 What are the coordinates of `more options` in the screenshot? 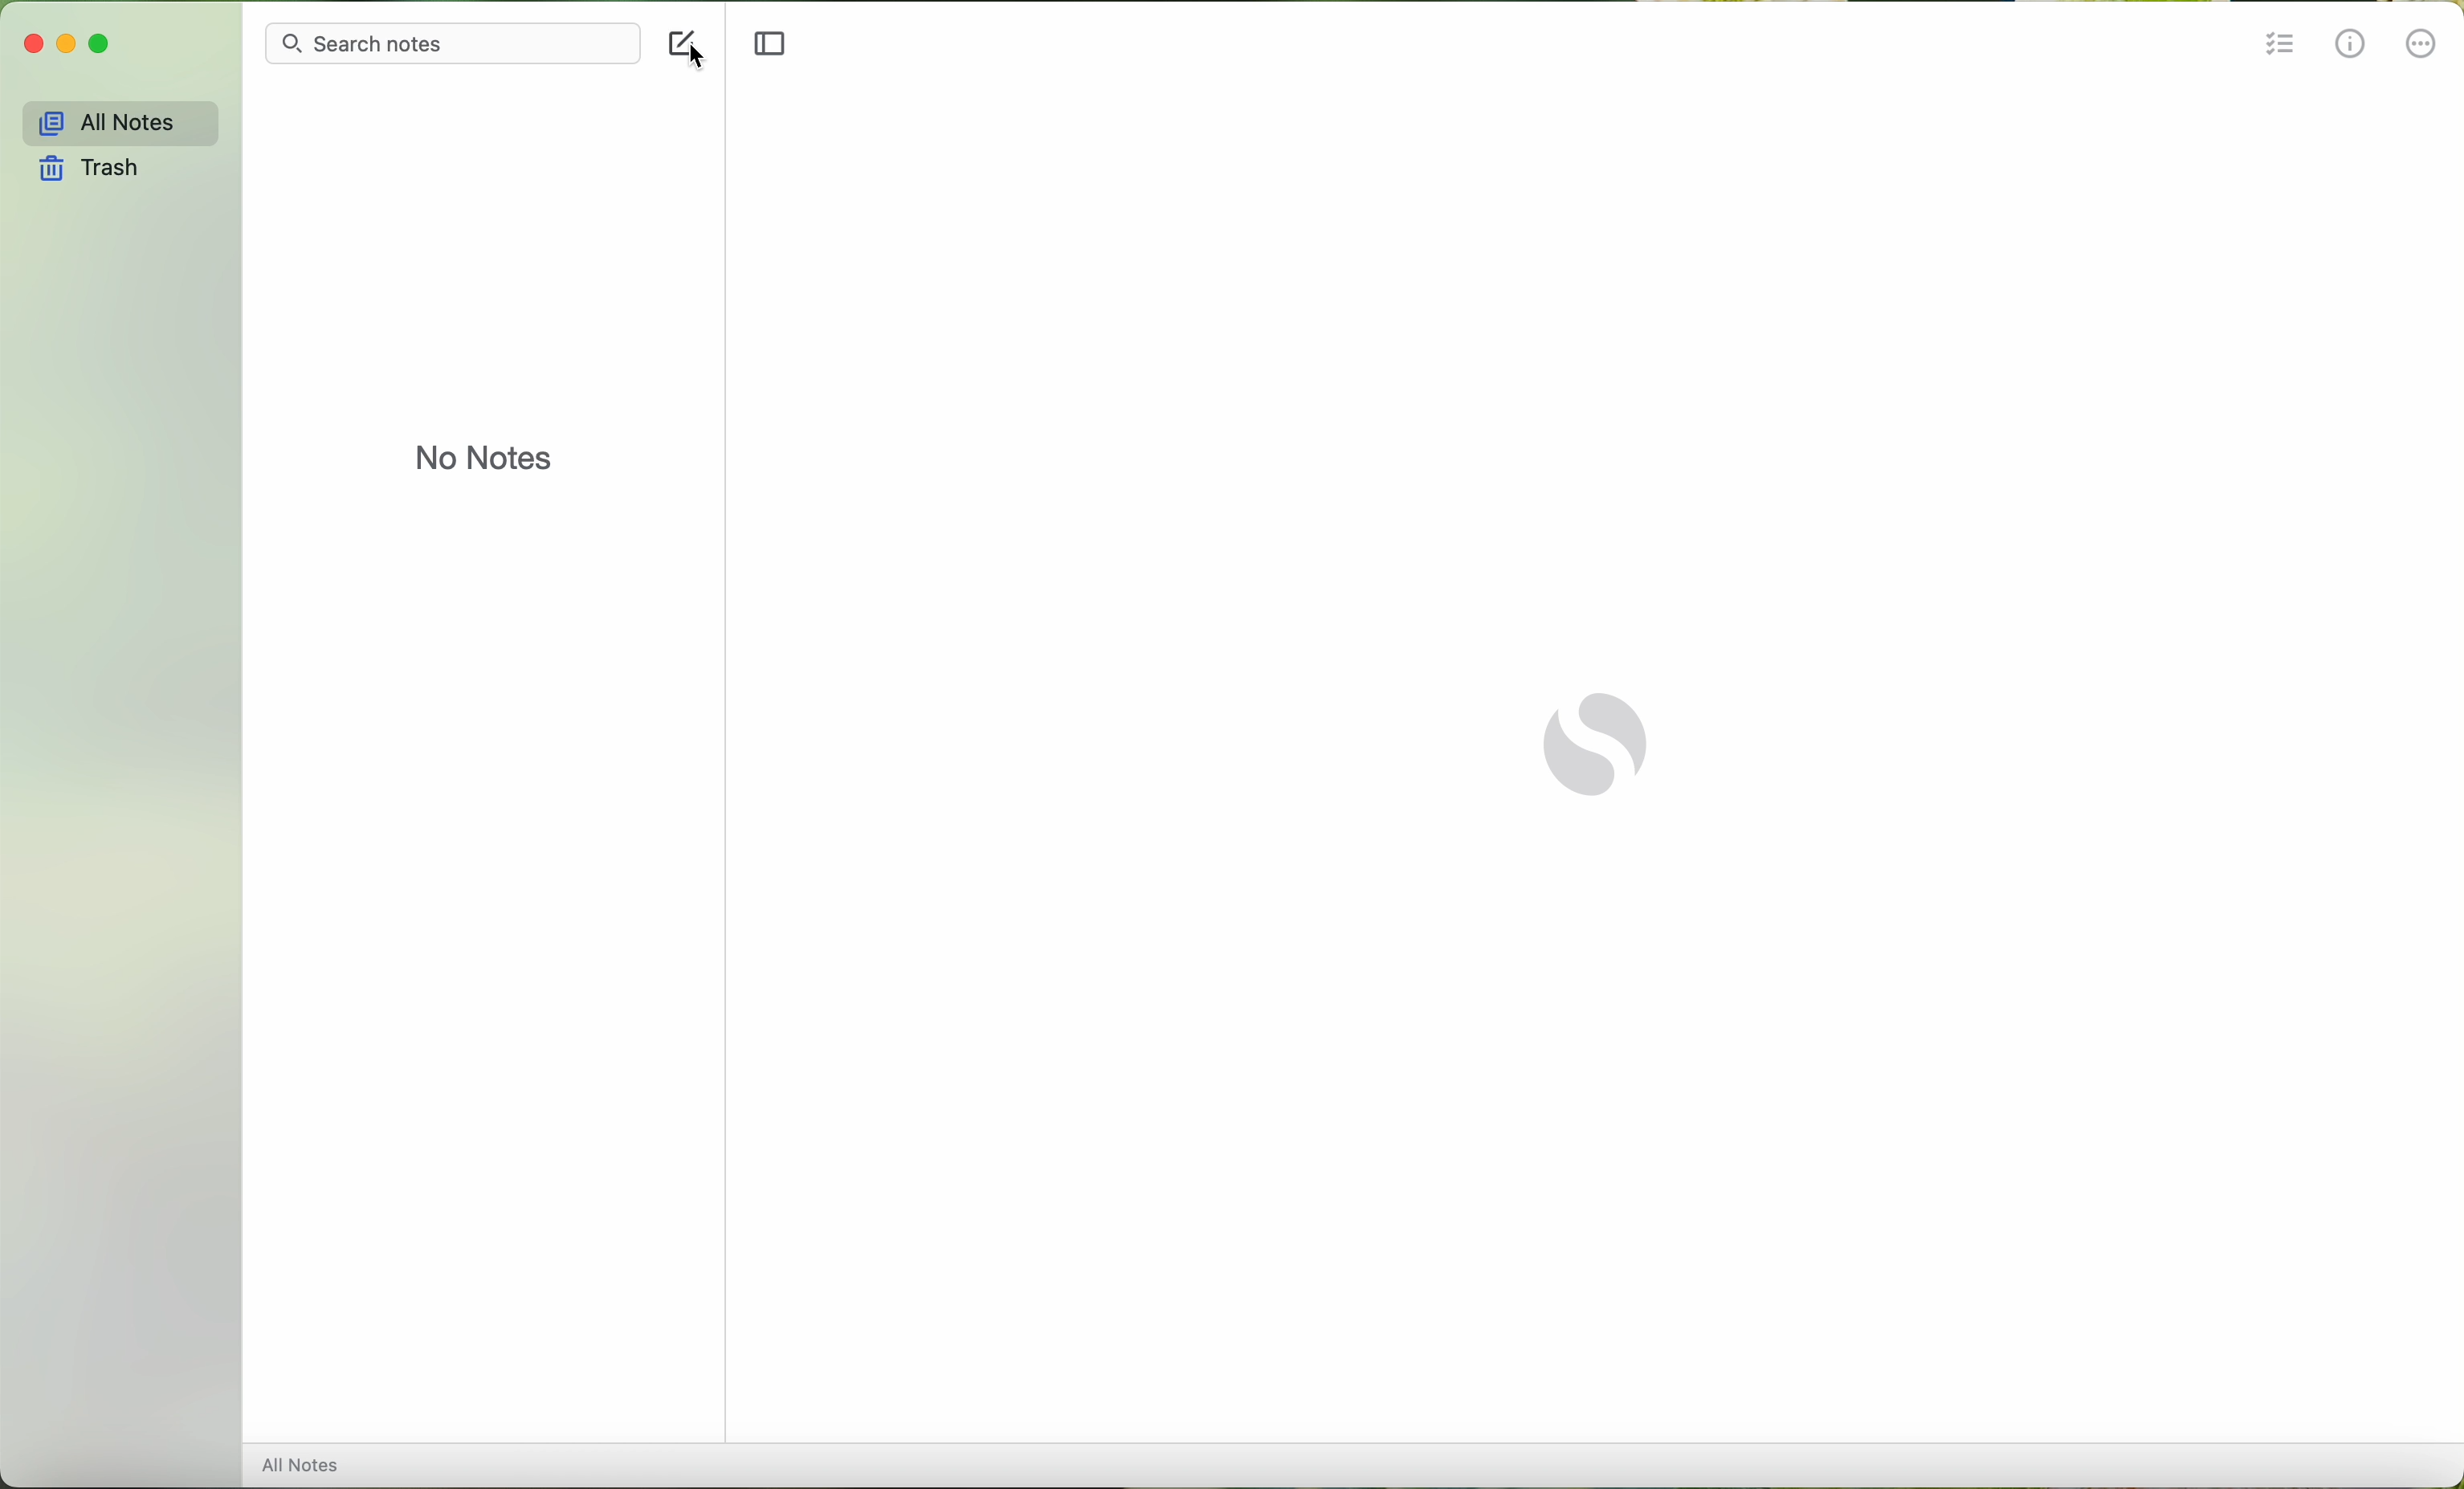 It's located at (2421, 45).